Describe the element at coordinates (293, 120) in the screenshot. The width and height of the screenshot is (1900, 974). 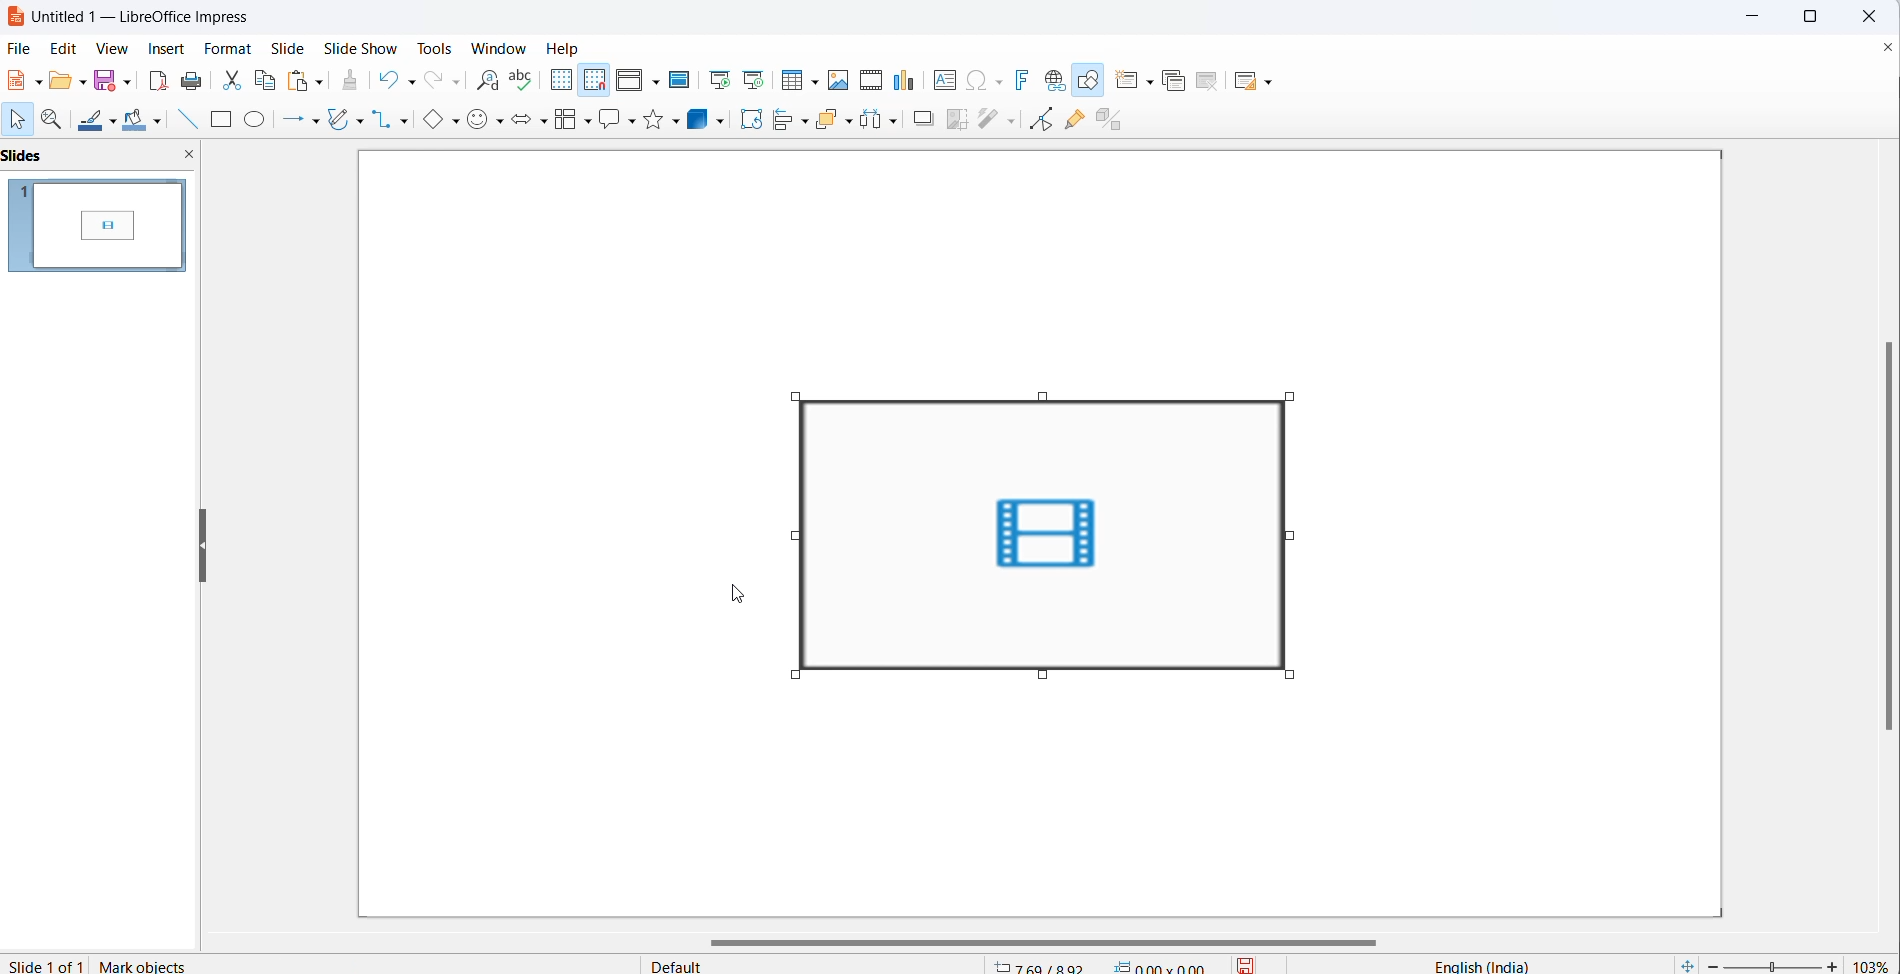
I see `lines and arrows` at that location.